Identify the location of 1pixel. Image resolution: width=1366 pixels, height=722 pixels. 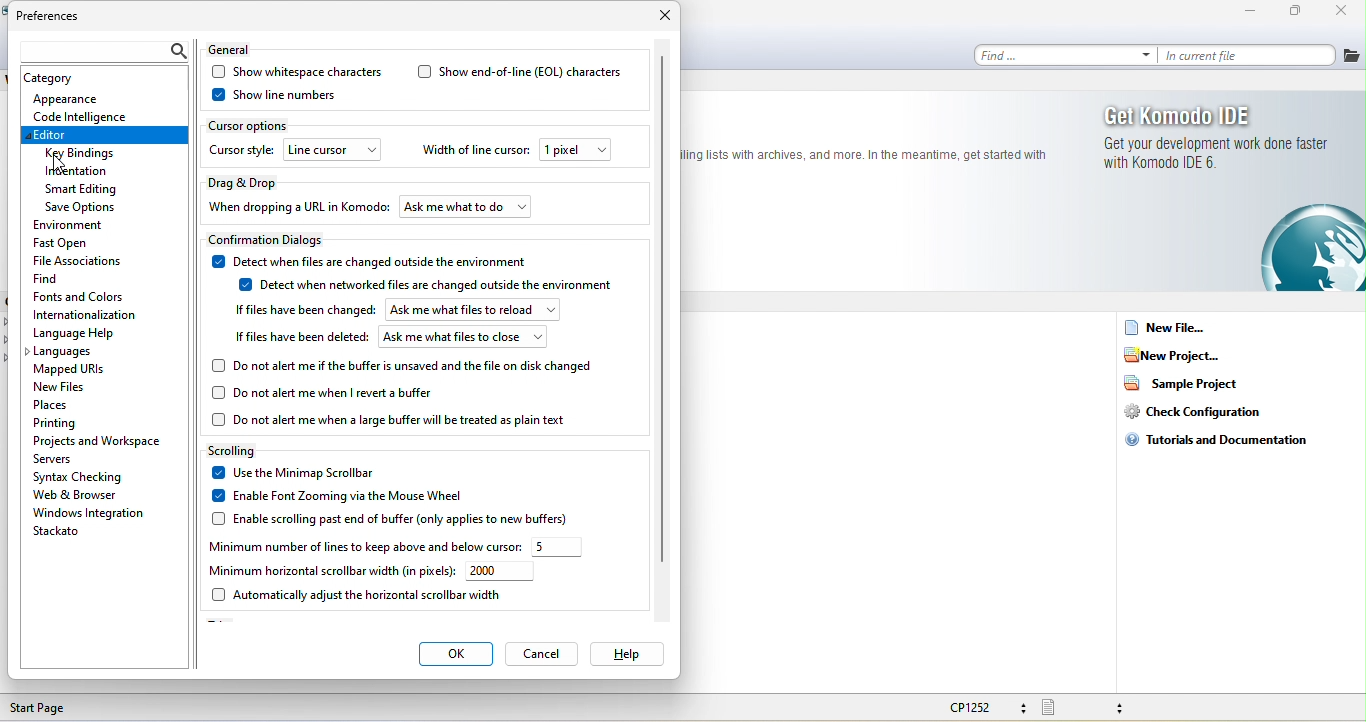
(575, 150).